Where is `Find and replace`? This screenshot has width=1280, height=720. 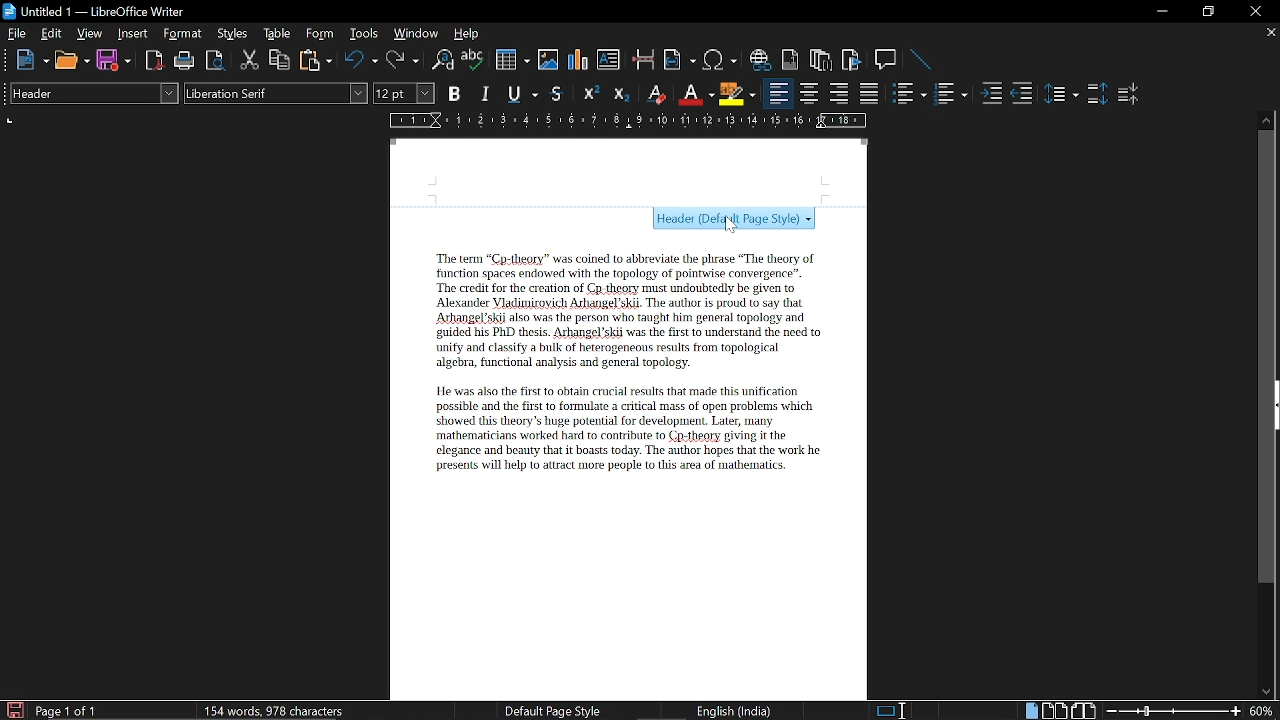
Find and replace is located at coordinates (441, 61).